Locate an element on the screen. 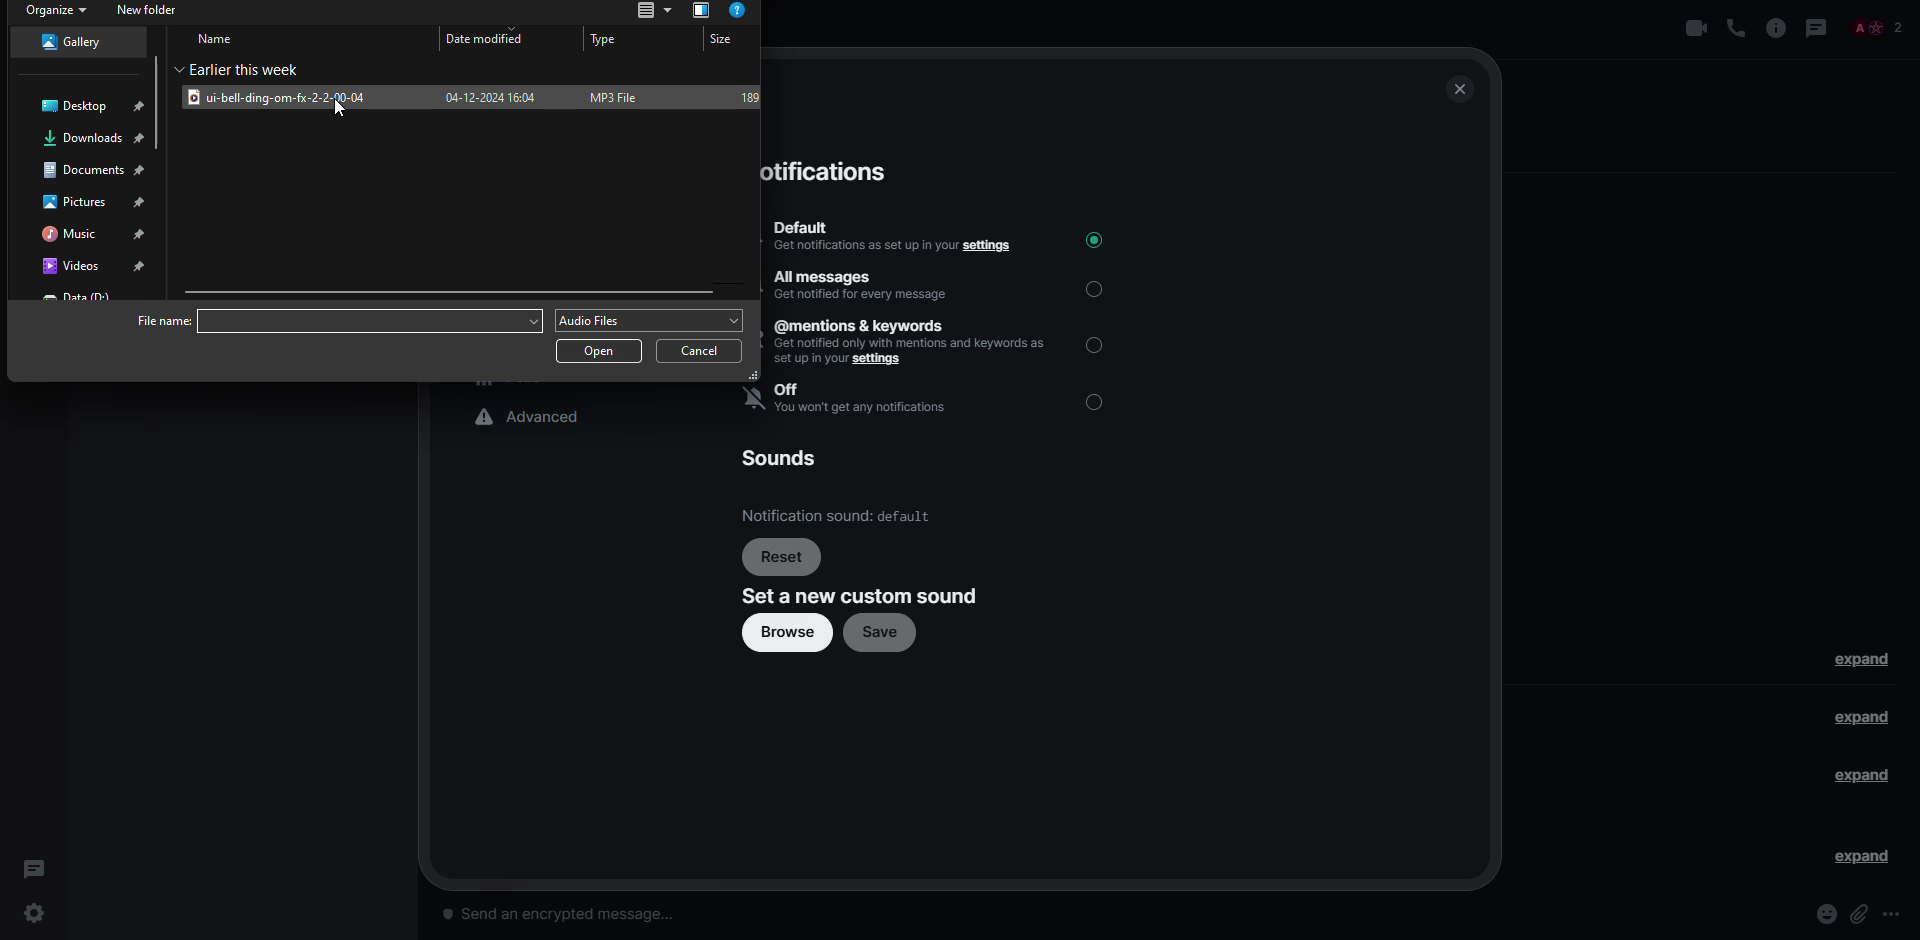 The height and width of the screenshot is (940, 1920). ‘Name is located at coordinates (221, 39).